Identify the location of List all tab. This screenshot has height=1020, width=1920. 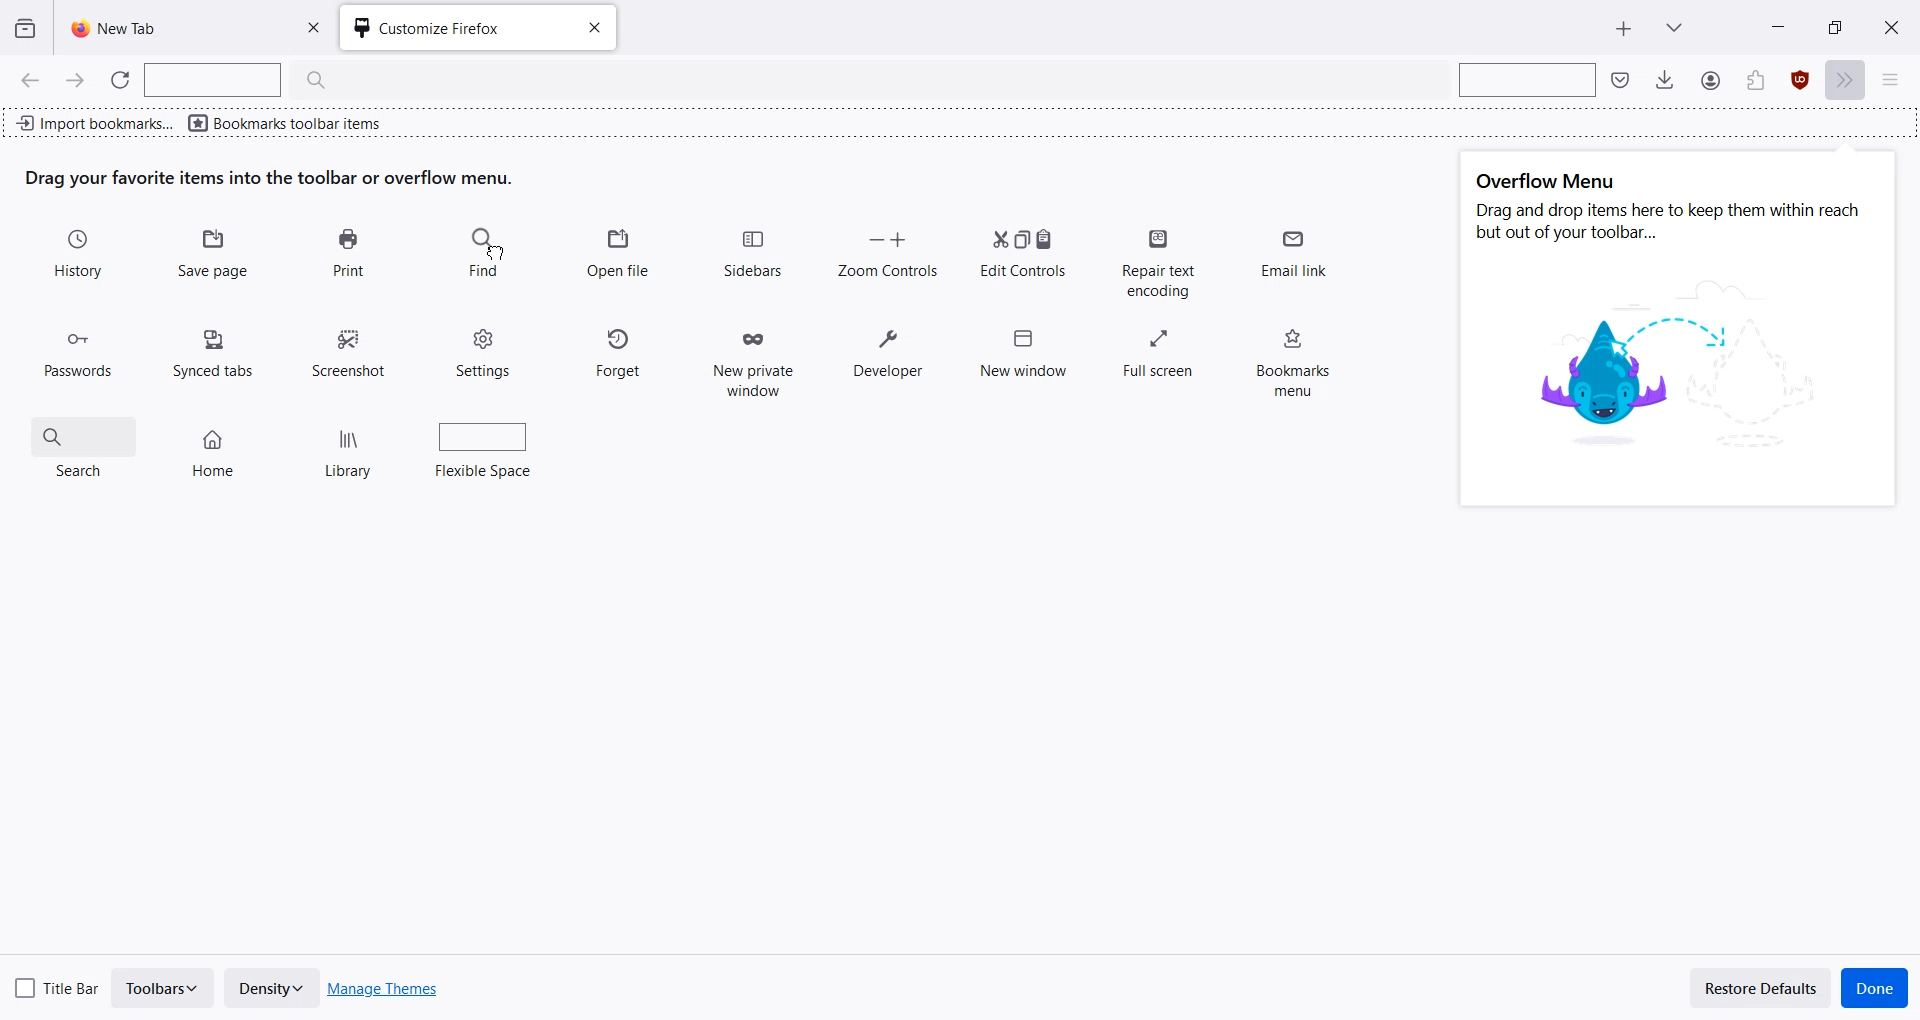
(1674, 25).